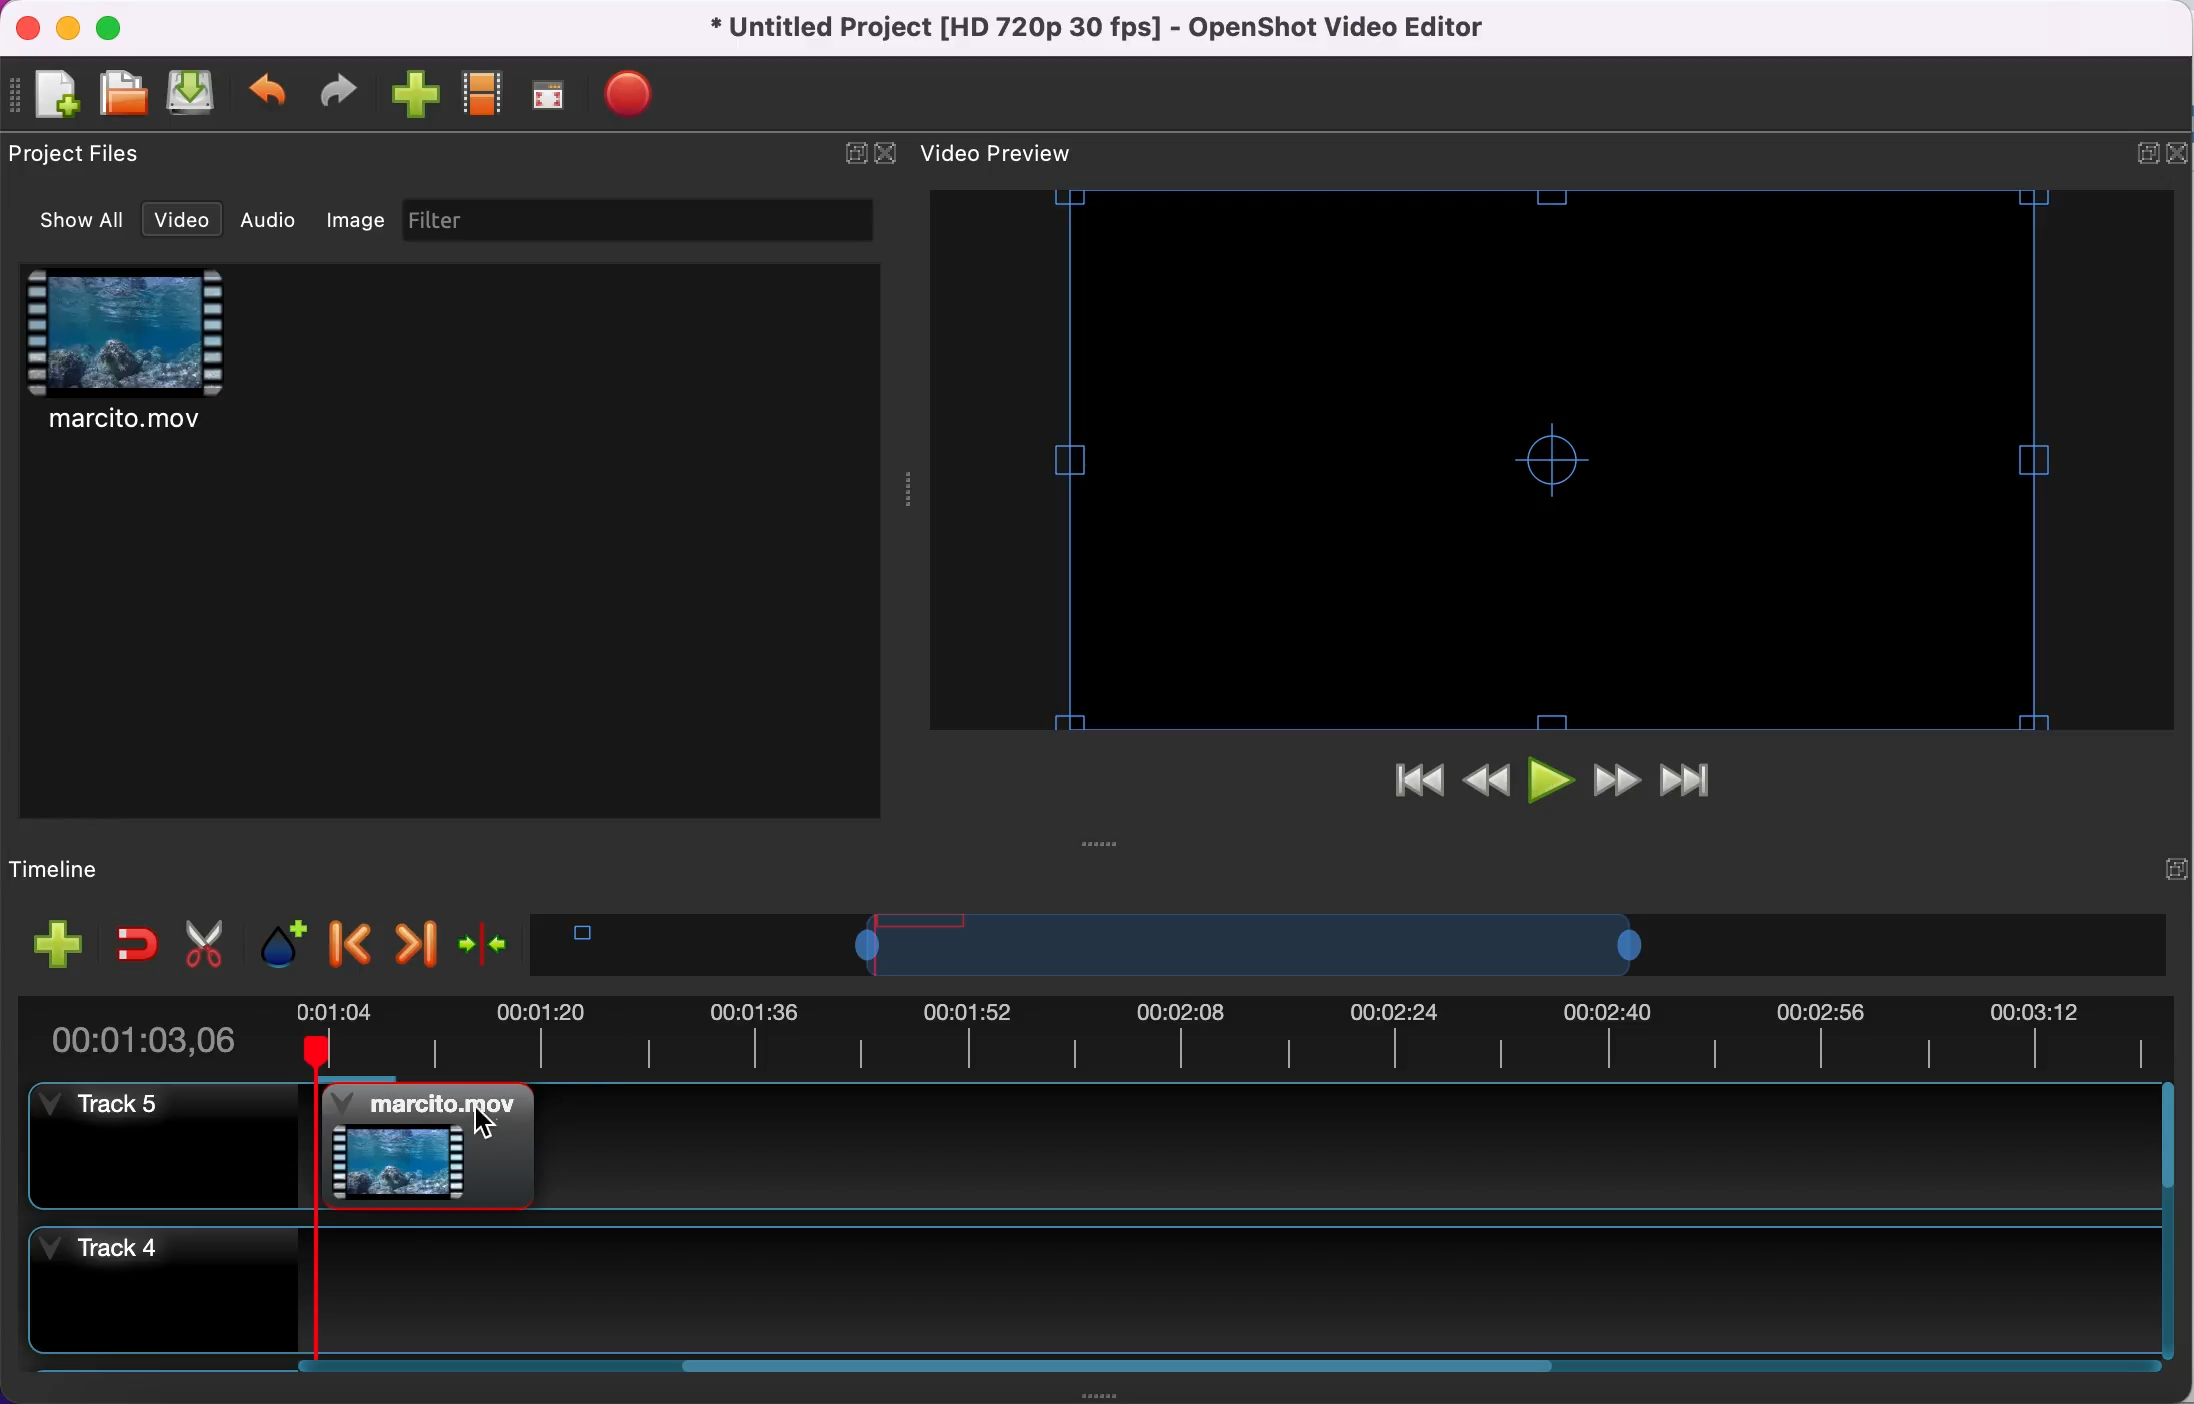 This screenshot has width=2194, height=1404. What do you see at coordinates (643, 220) in the screenshot?
I see `filter` at bounding box center [643, 220].